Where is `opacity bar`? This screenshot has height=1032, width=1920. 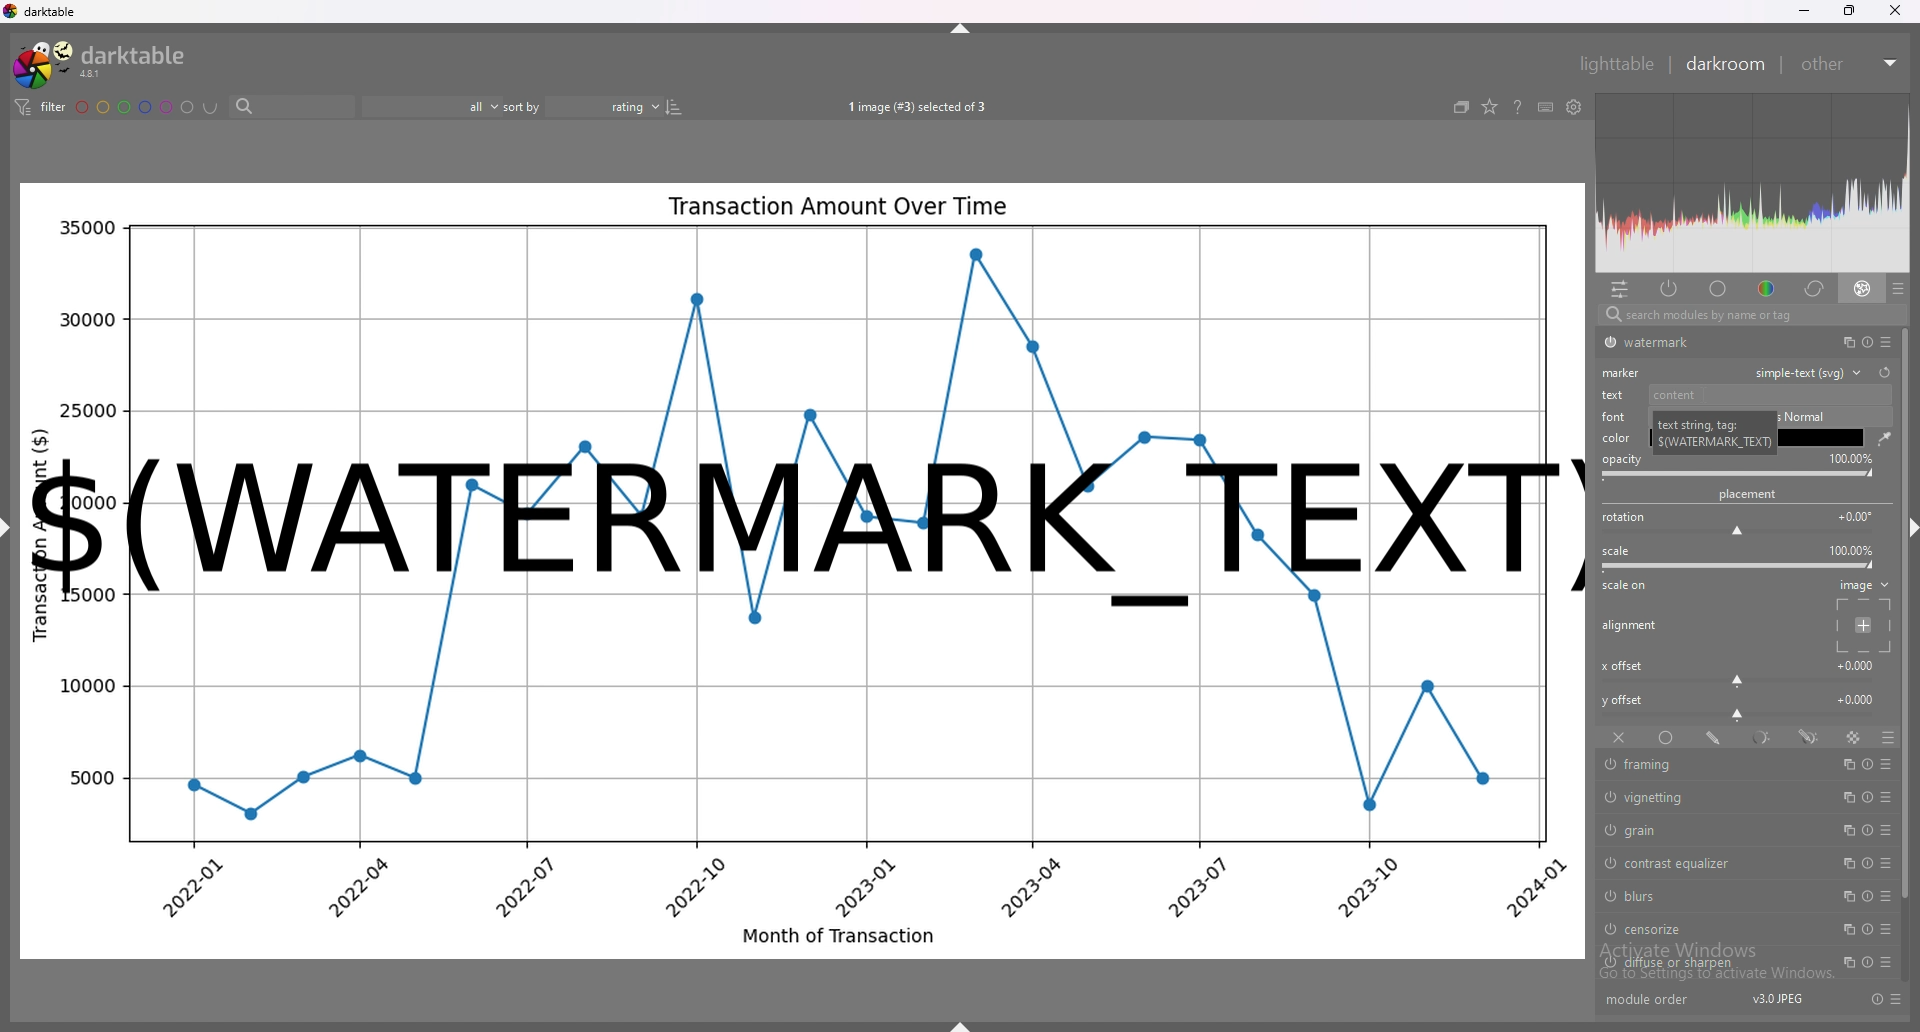 opacity bar is located at coordinates (1738, 475).